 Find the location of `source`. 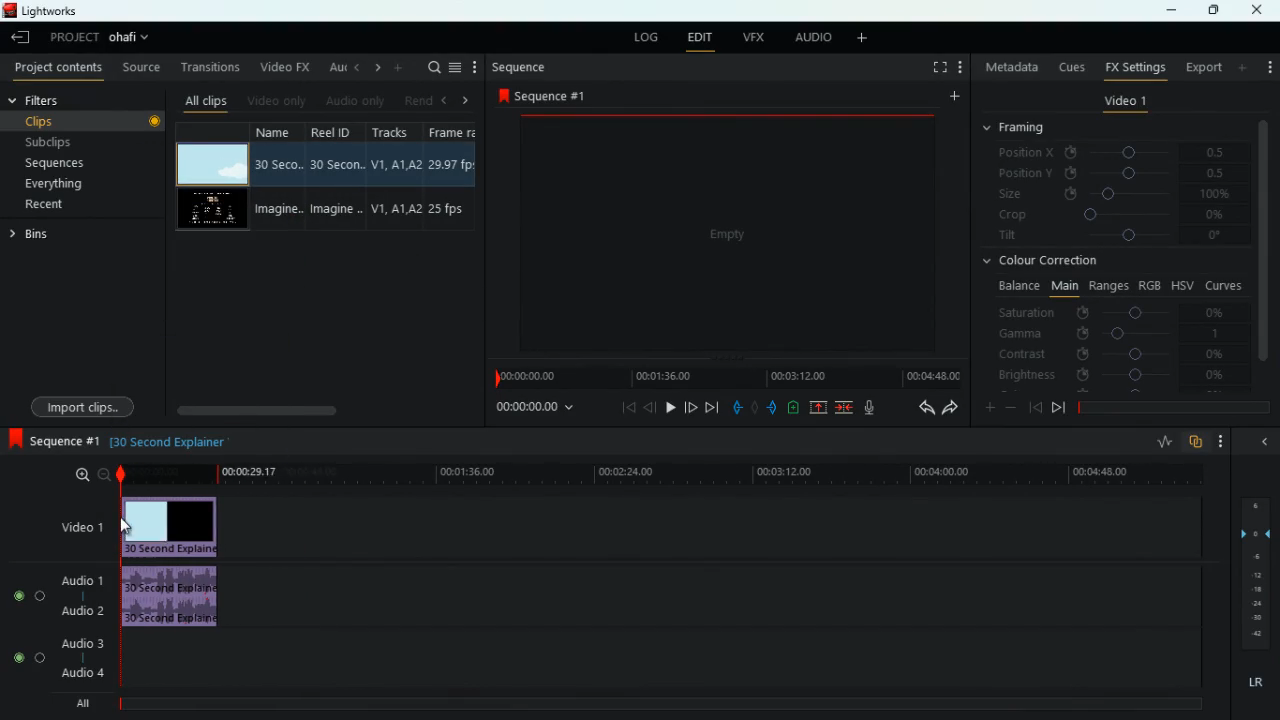

source is located at coordinates (138, 66).